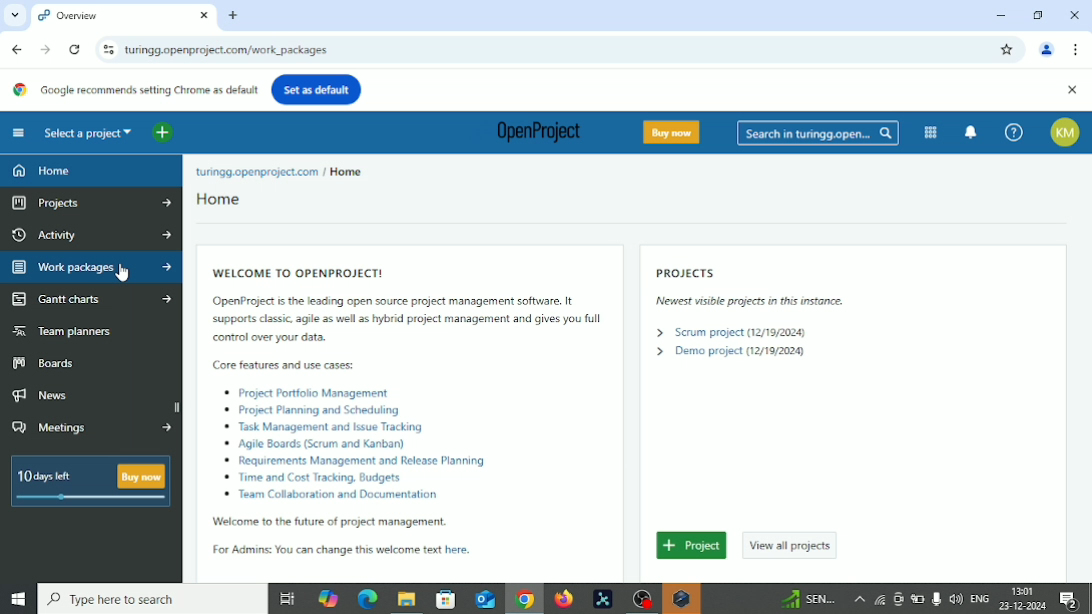  What do you see at coordinates (401, 322) in the screenshot?
I see `(OpenProgect is the leading open source project management software. It supports classic. agile as well as hybrid project management and gives you ull control over your data.` at bounding box center [401, 322].